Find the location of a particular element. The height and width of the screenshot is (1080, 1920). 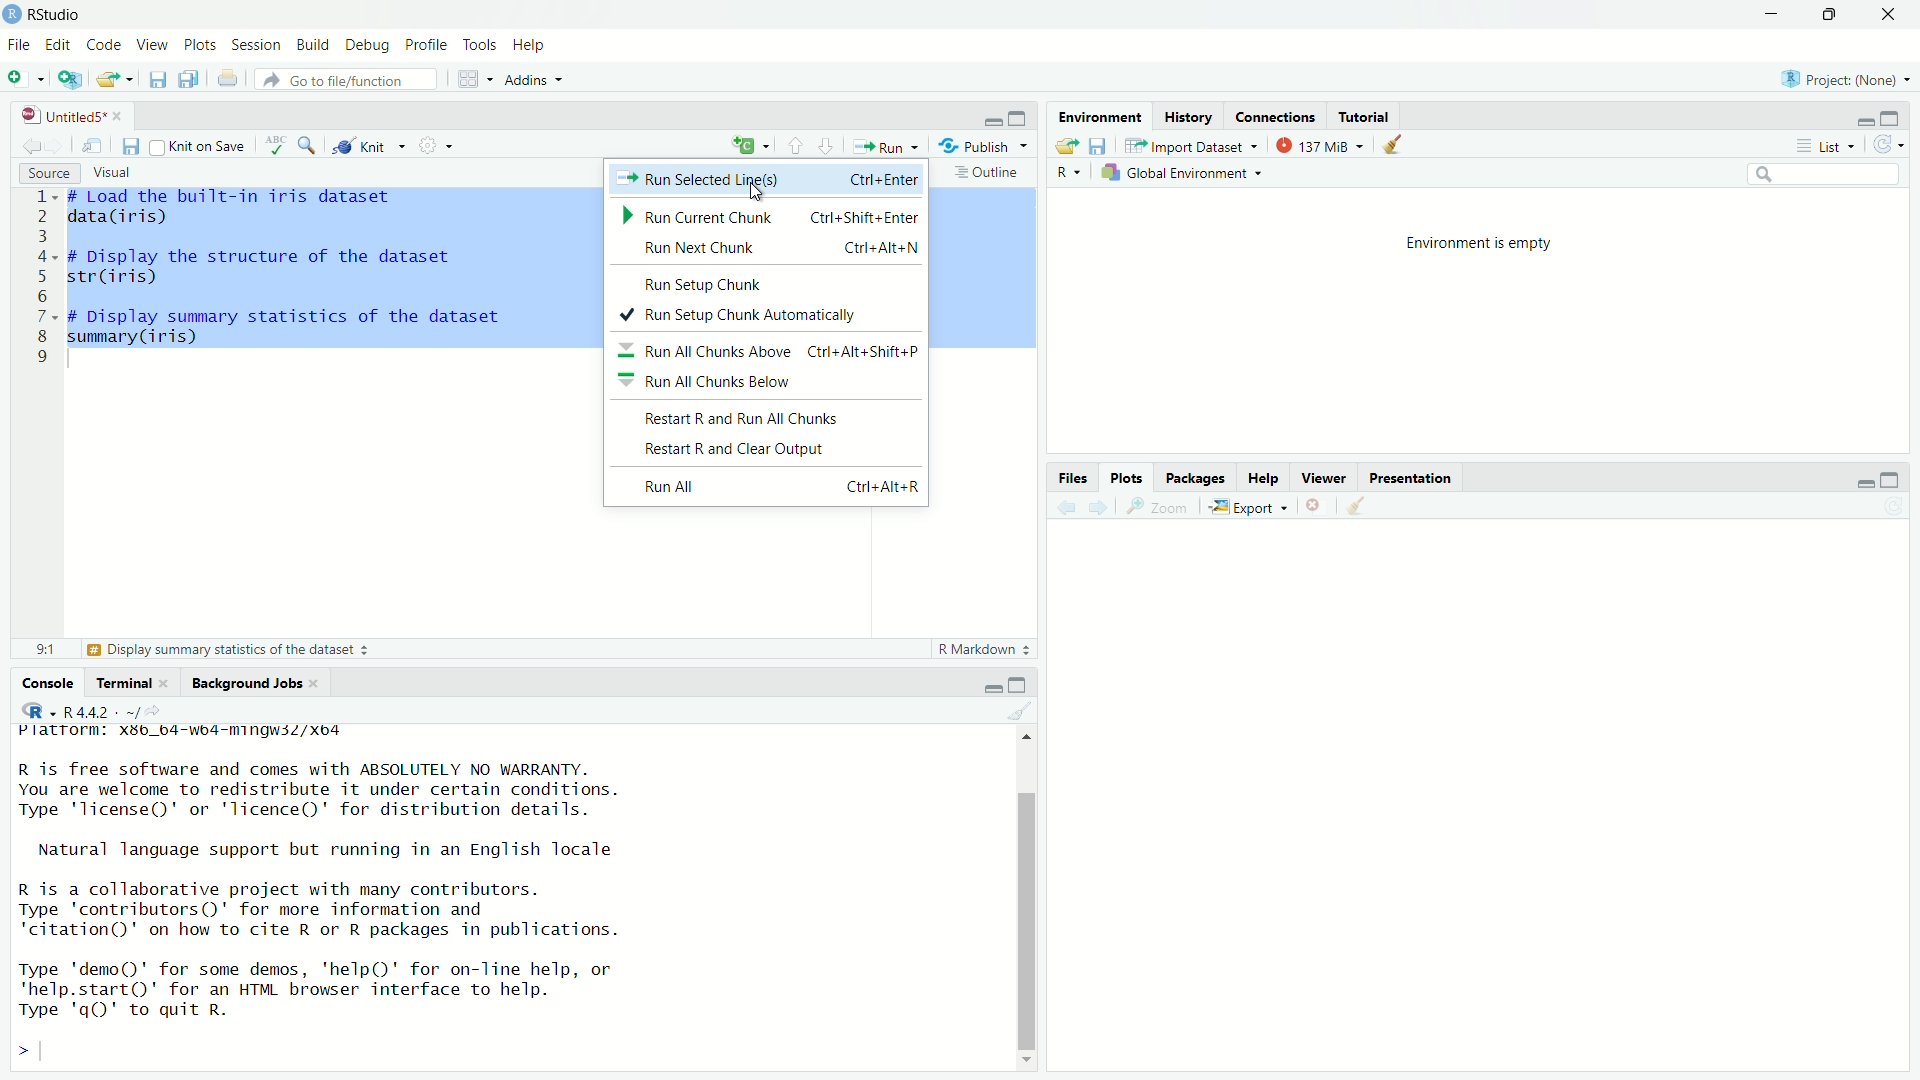

Environment is empty is located at coordinates (1479, 245).